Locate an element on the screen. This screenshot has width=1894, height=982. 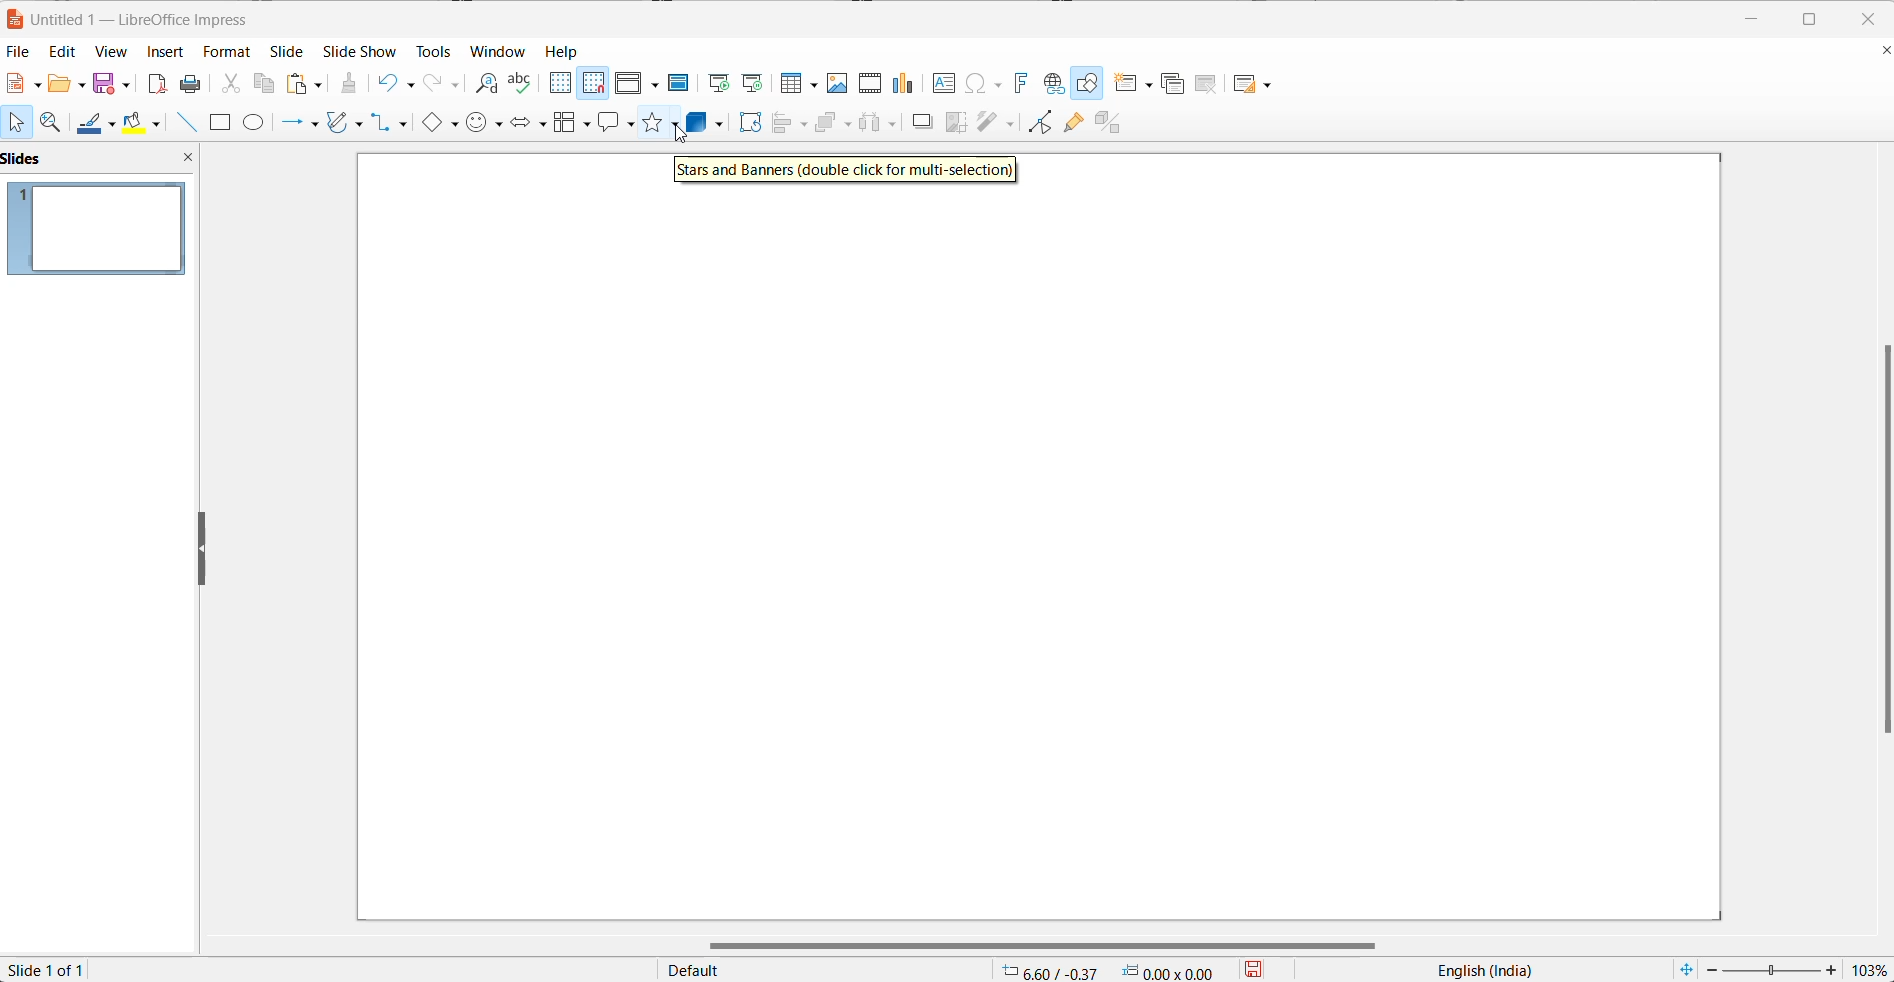
resize is located at coordinates (203, 550).